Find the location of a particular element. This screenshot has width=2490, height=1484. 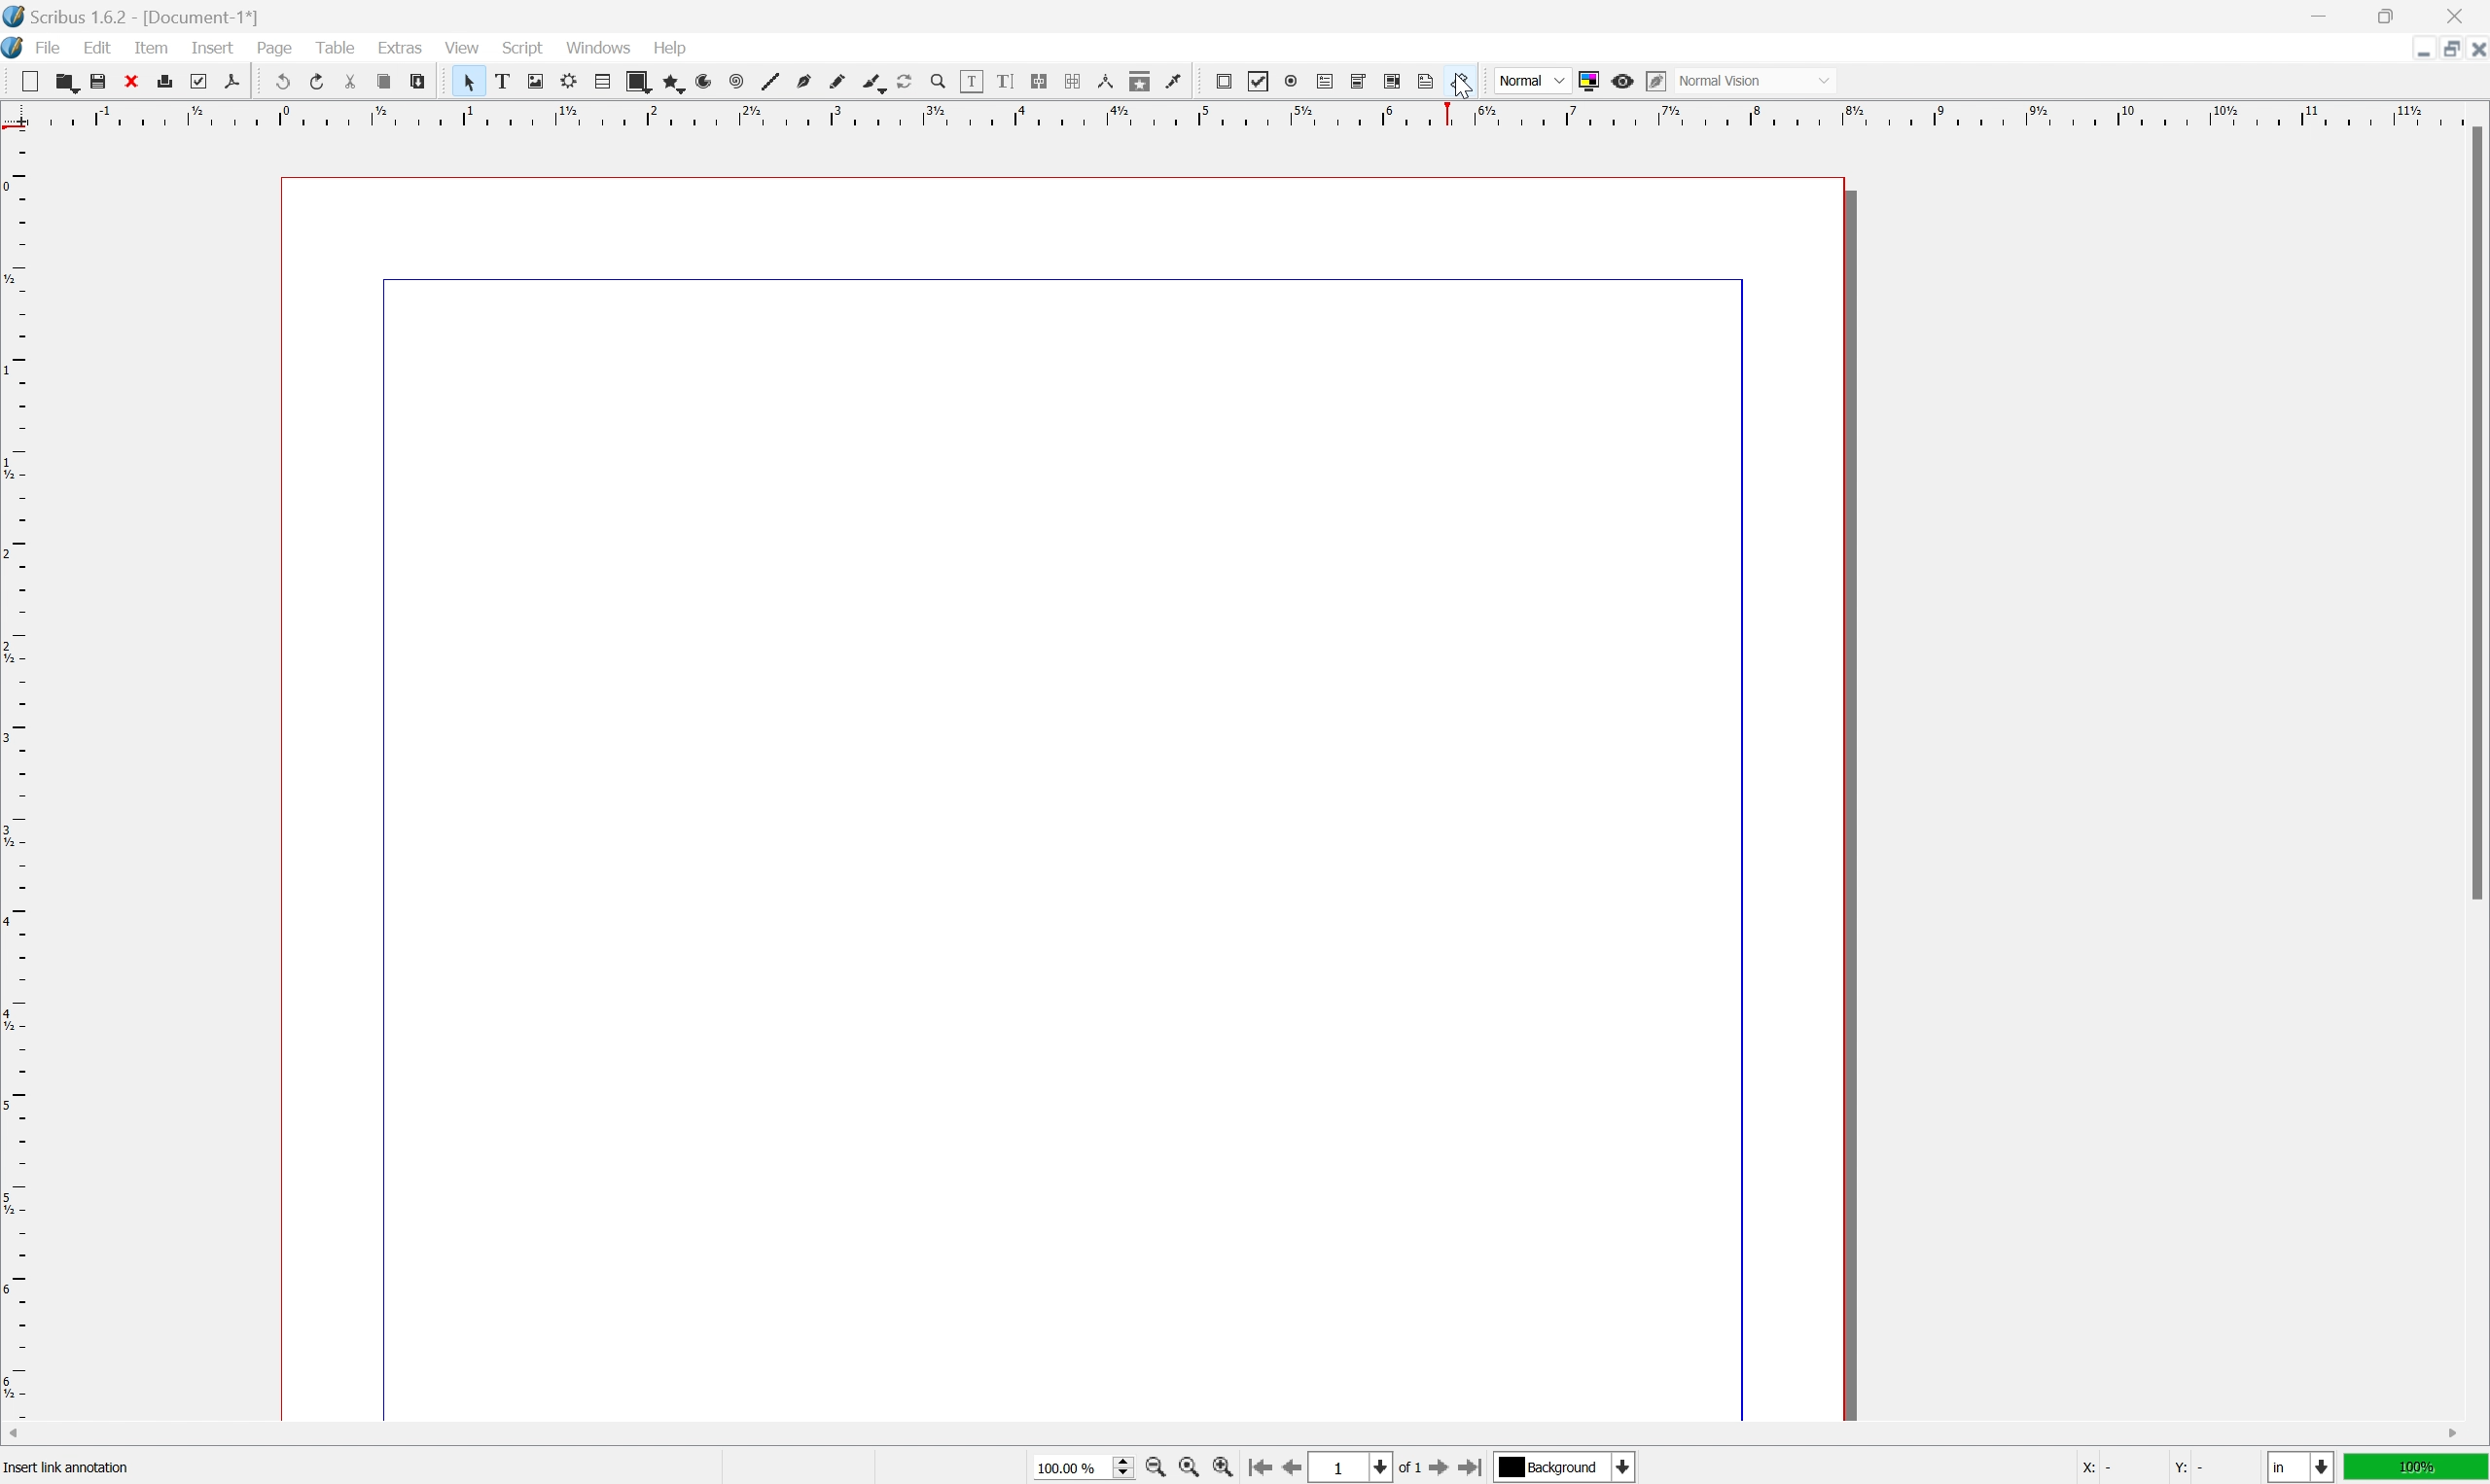

edit contents of frame is located at coordinates (971, 81).